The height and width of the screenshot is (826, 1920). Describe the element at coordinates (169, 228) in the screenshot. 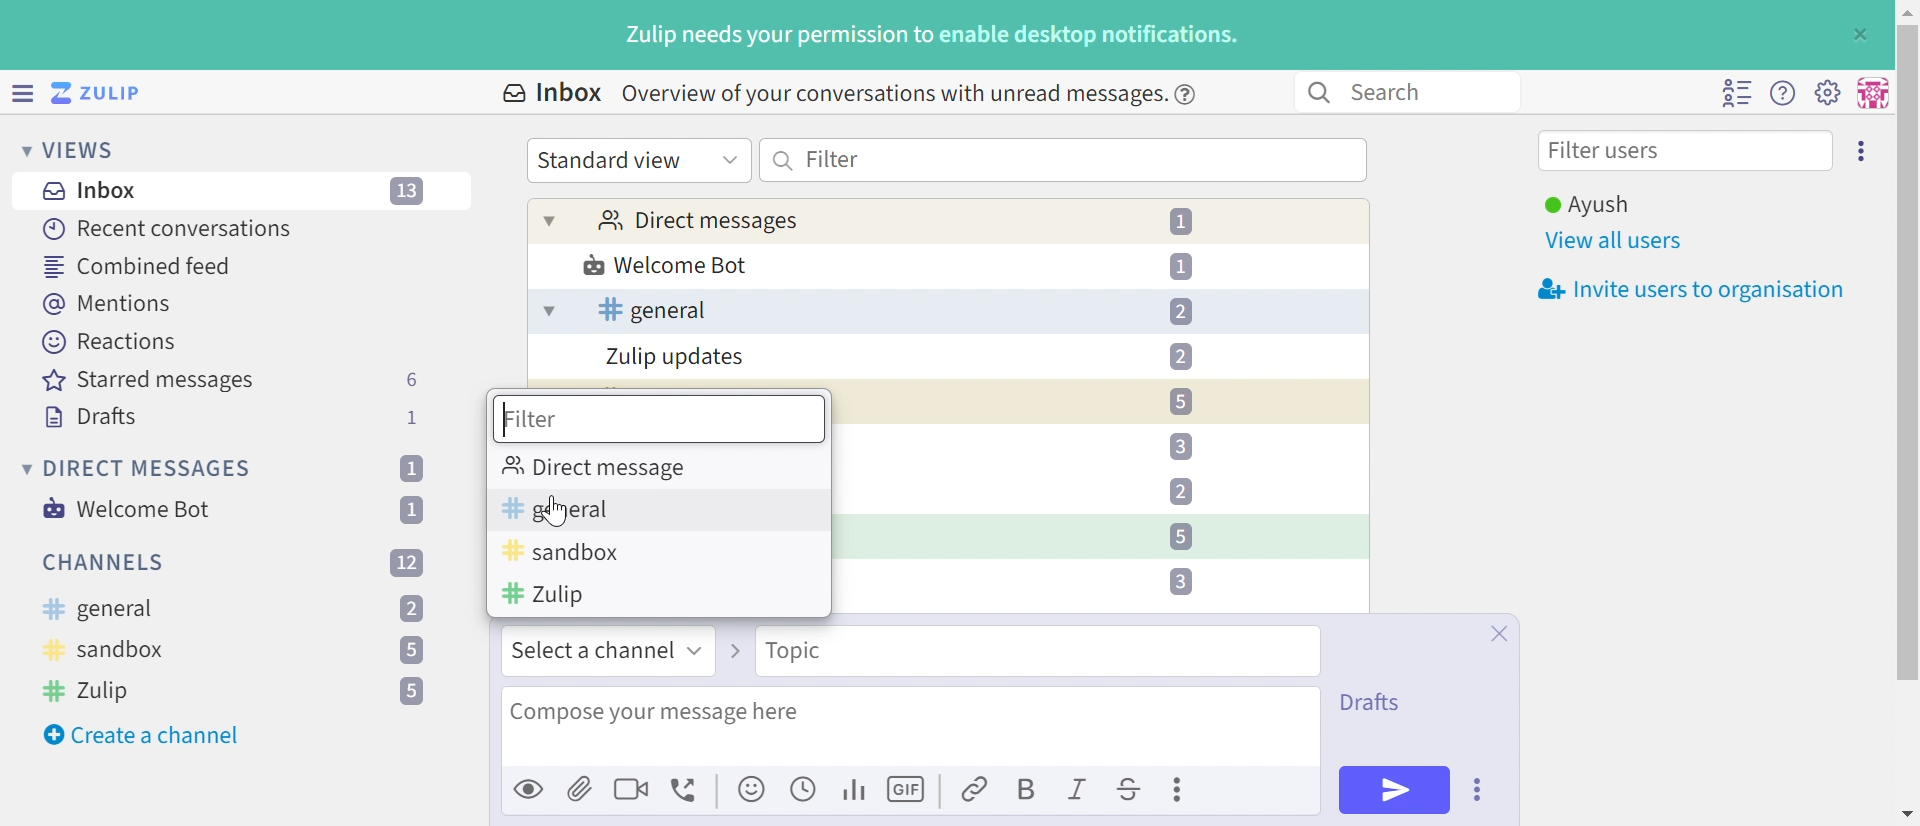

I see `Recent conversations` at that location.